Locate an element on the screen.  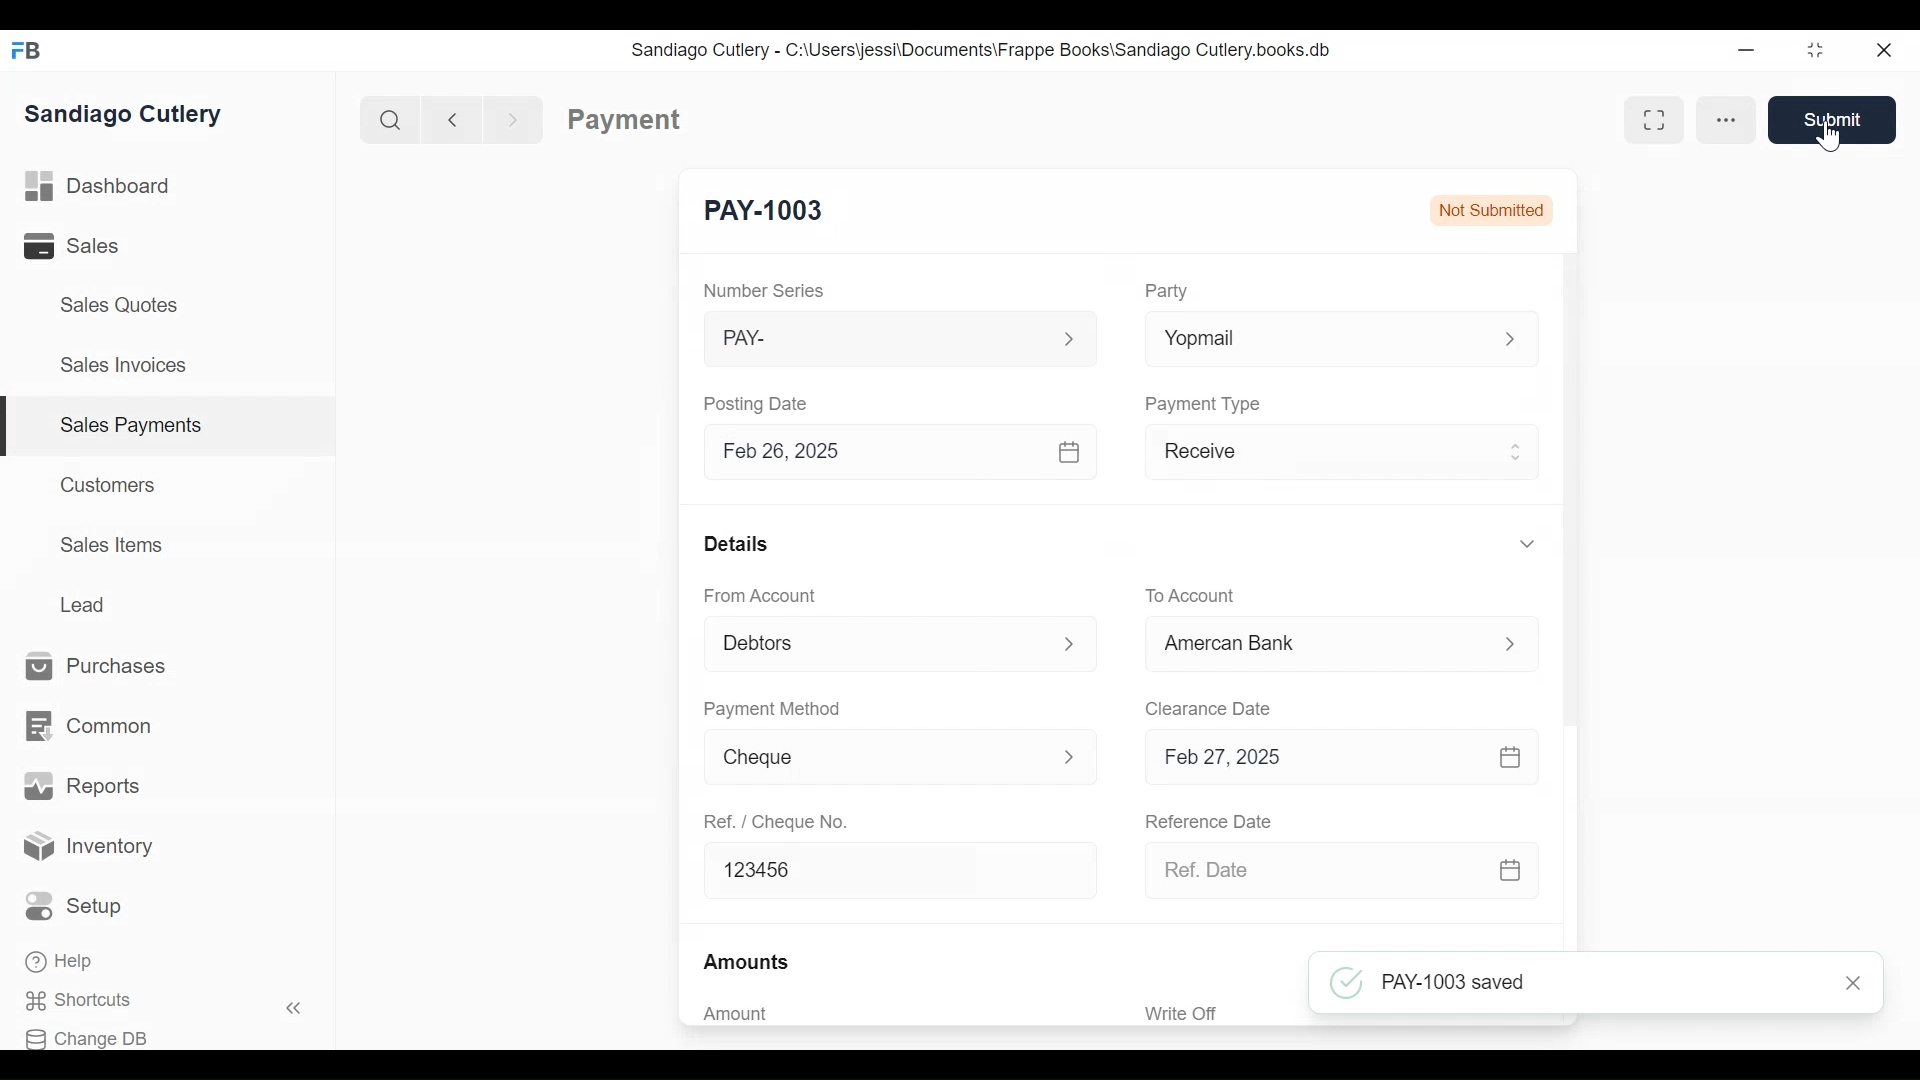
Dashboard is located at coordinates (98, 187).